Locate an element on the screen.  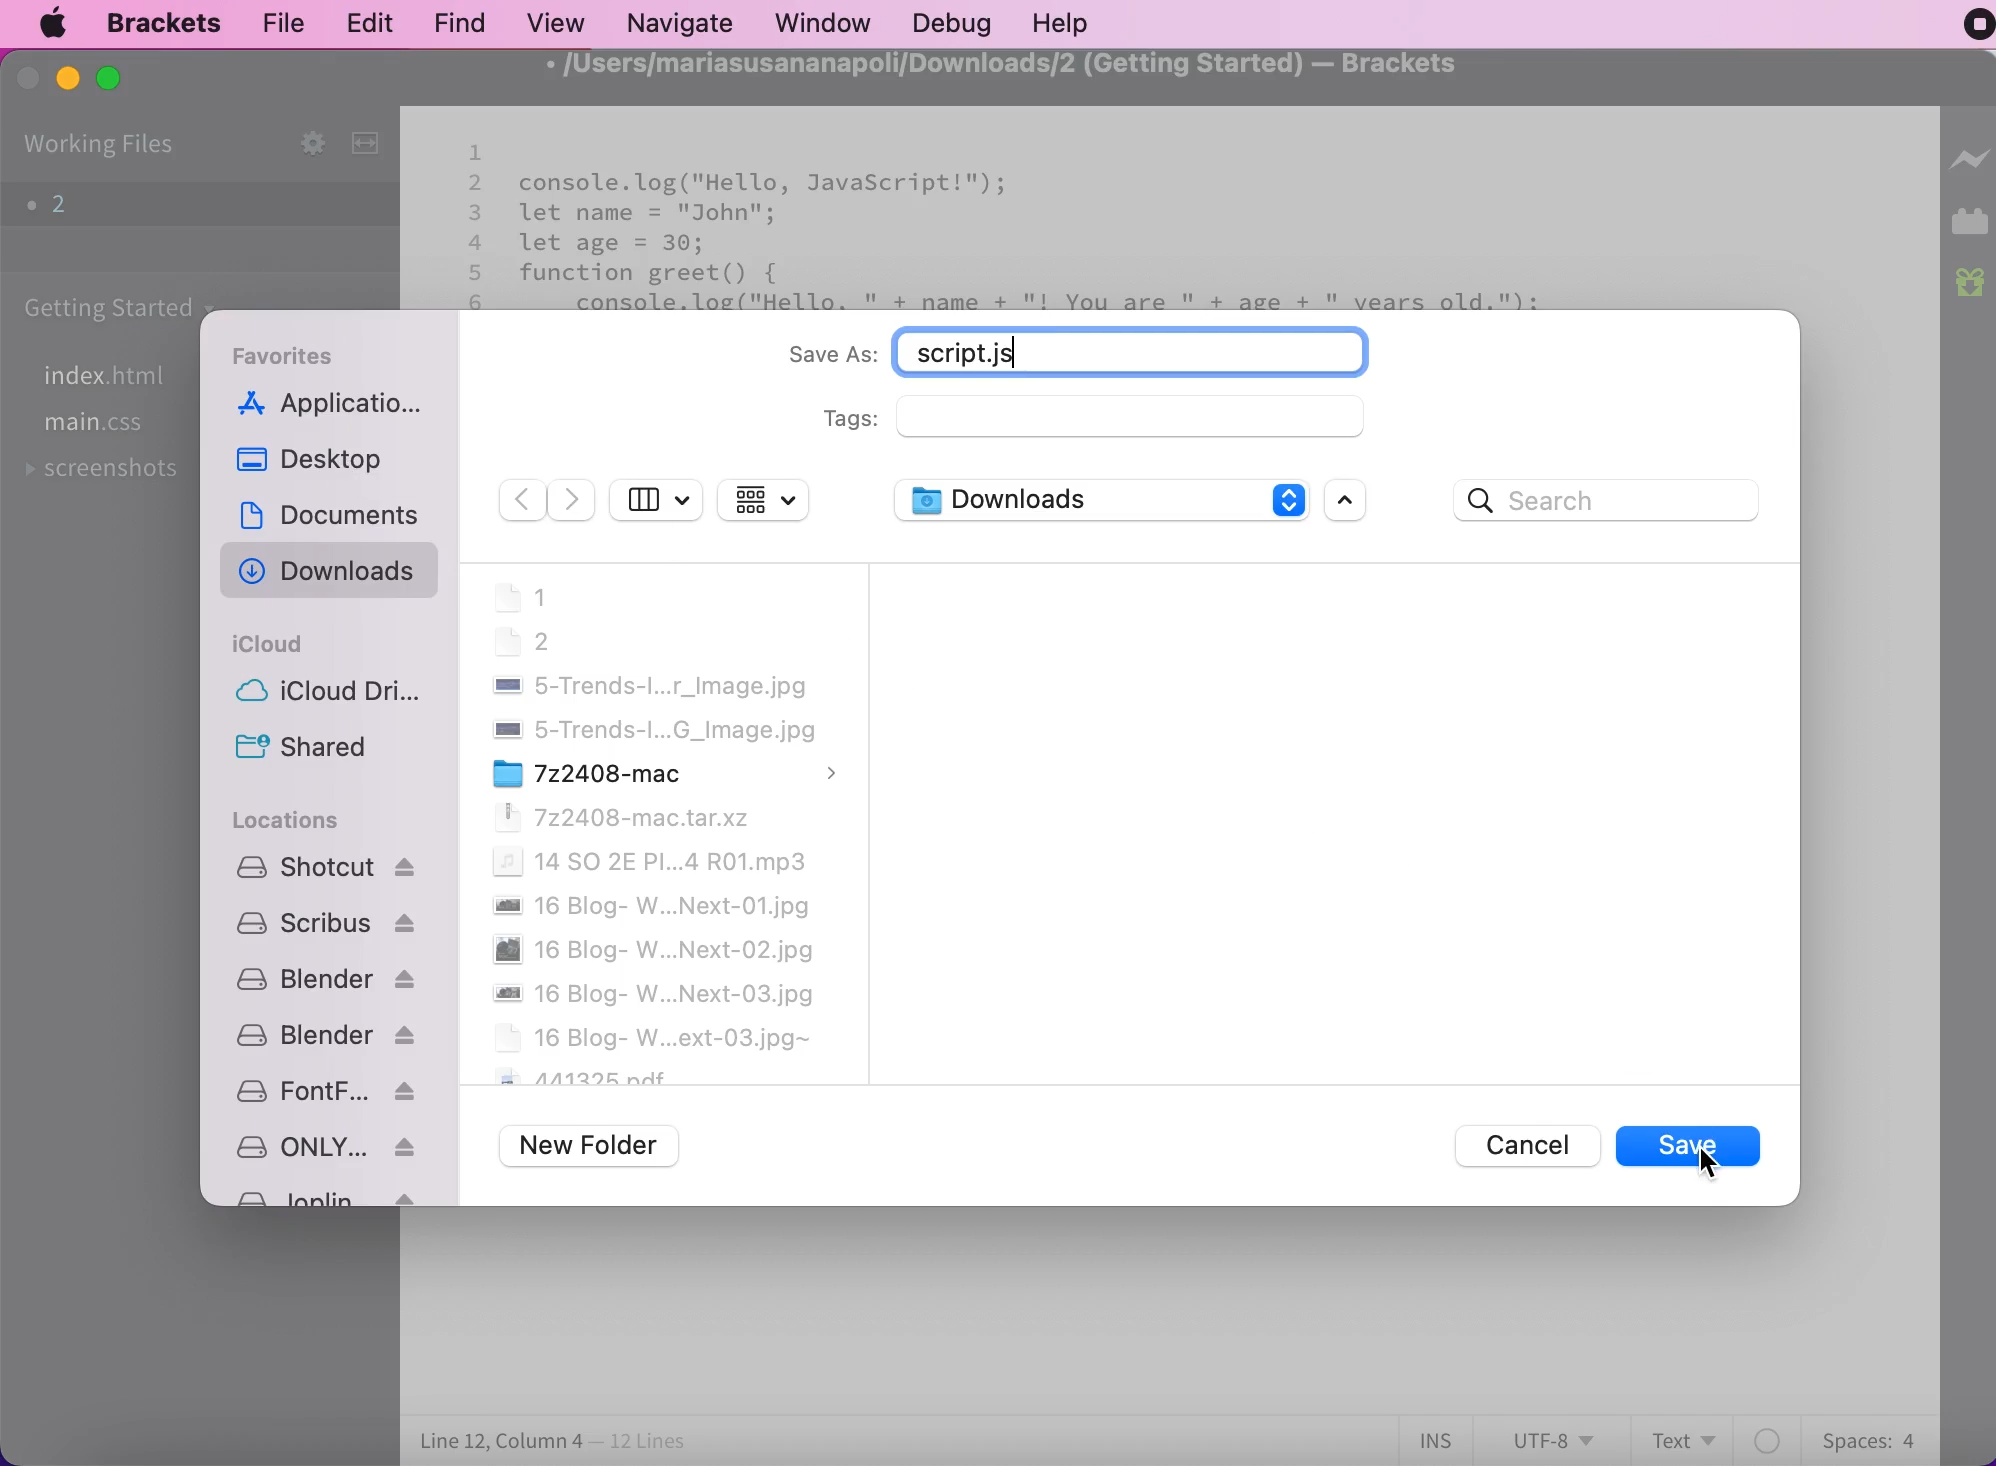
cursor is located at coordinates (1707, 1163).